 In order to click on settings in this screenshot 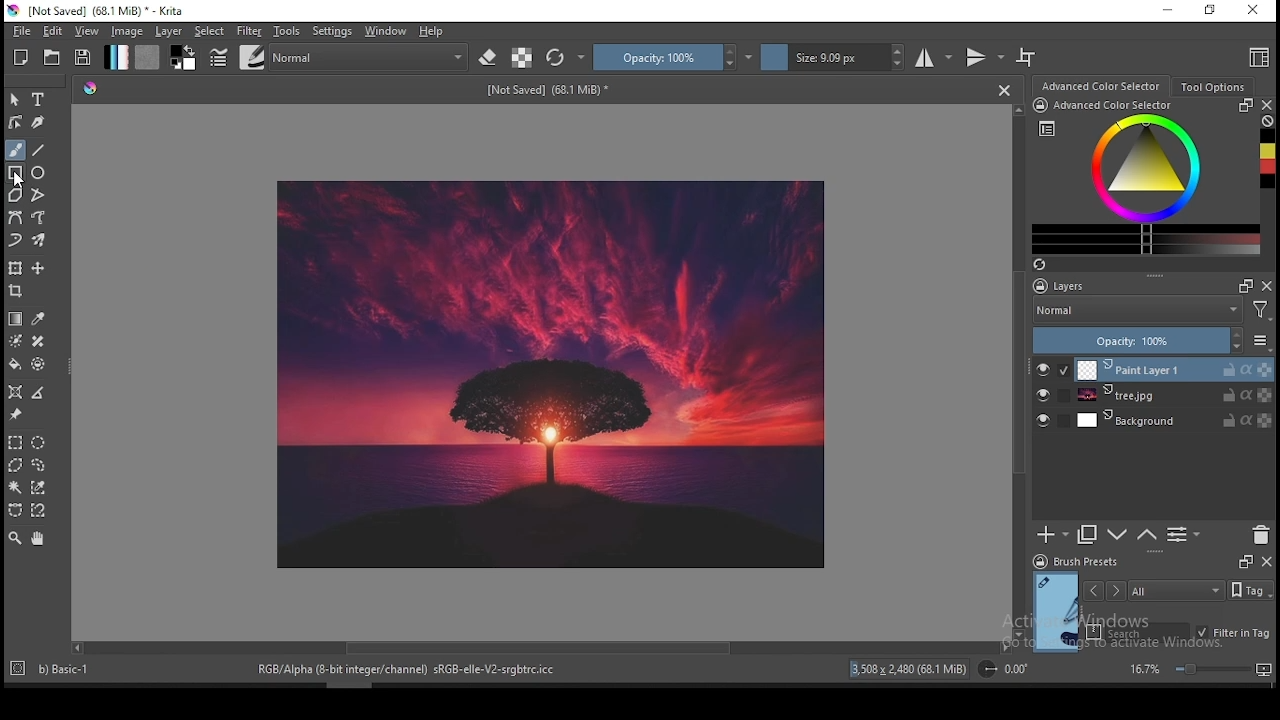, I will do `click(332, 31)`.